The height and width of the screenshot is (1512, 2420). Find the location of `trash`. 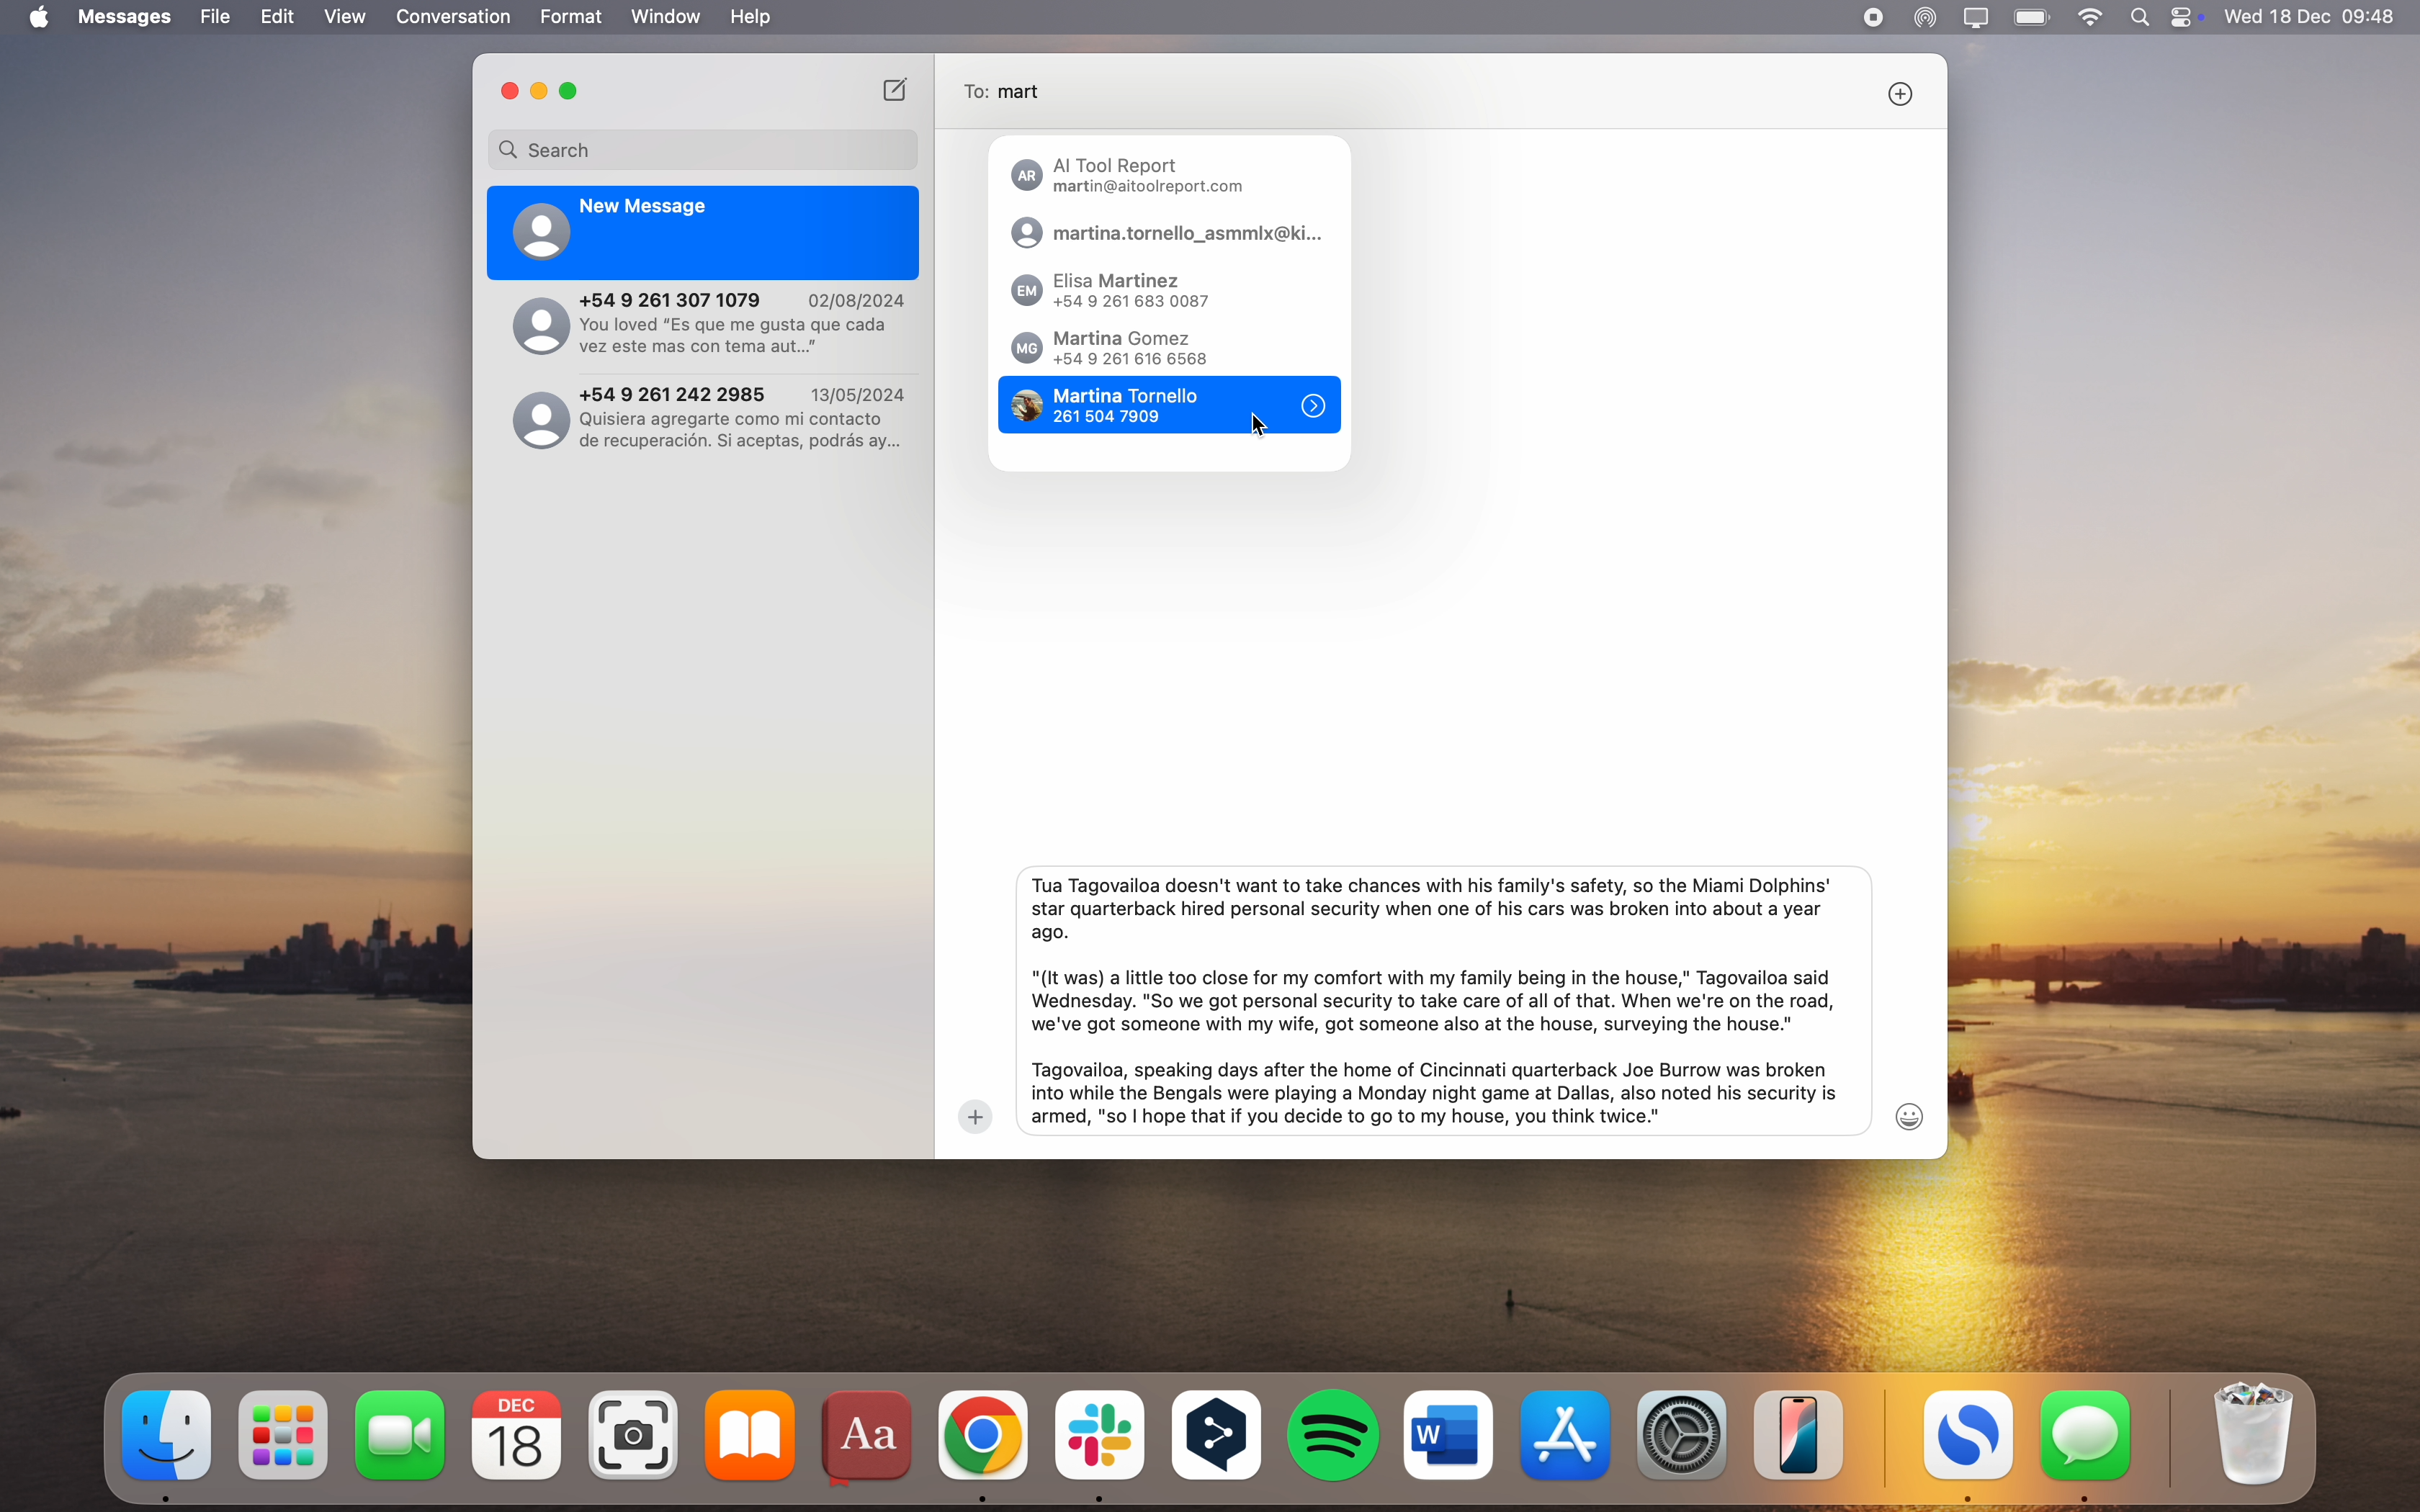

trash is located at coordinates (2249, 1435).